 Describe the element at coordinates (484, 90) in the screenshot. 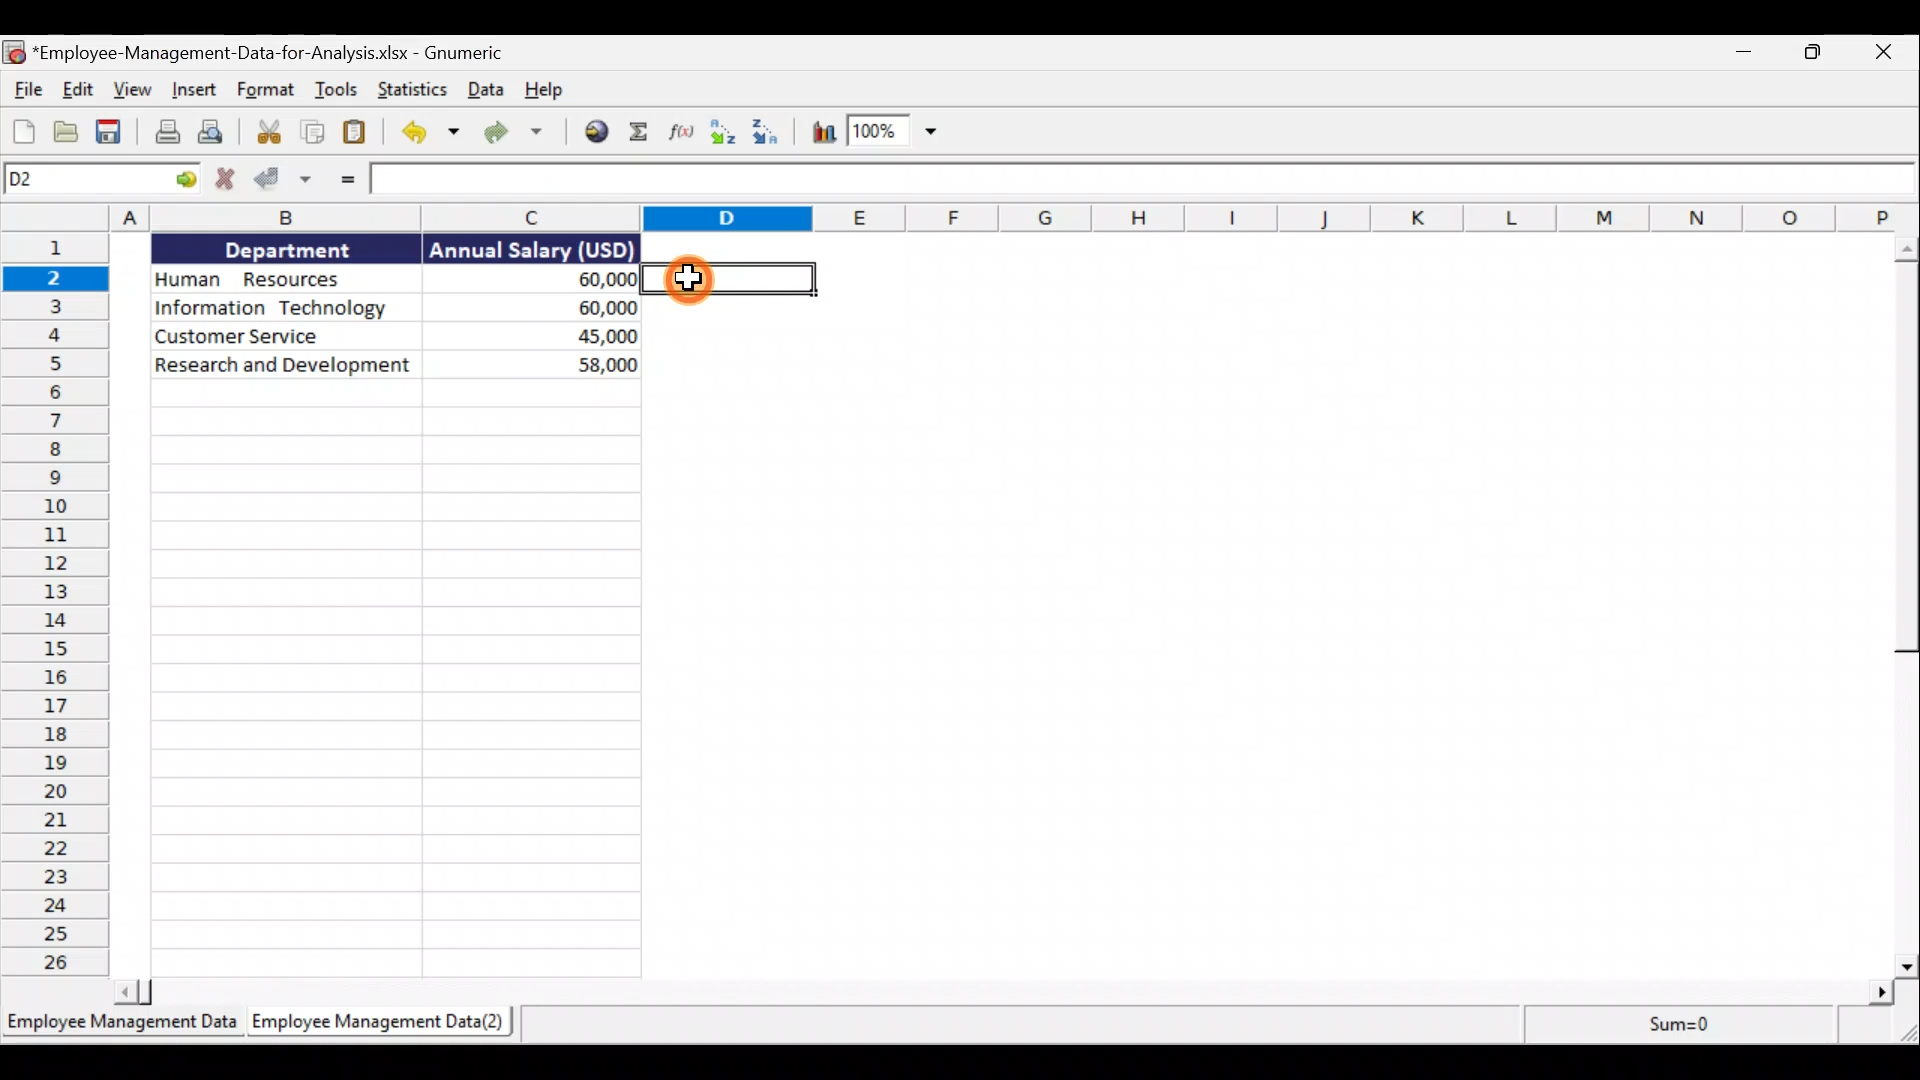

I see `Data` at that location.